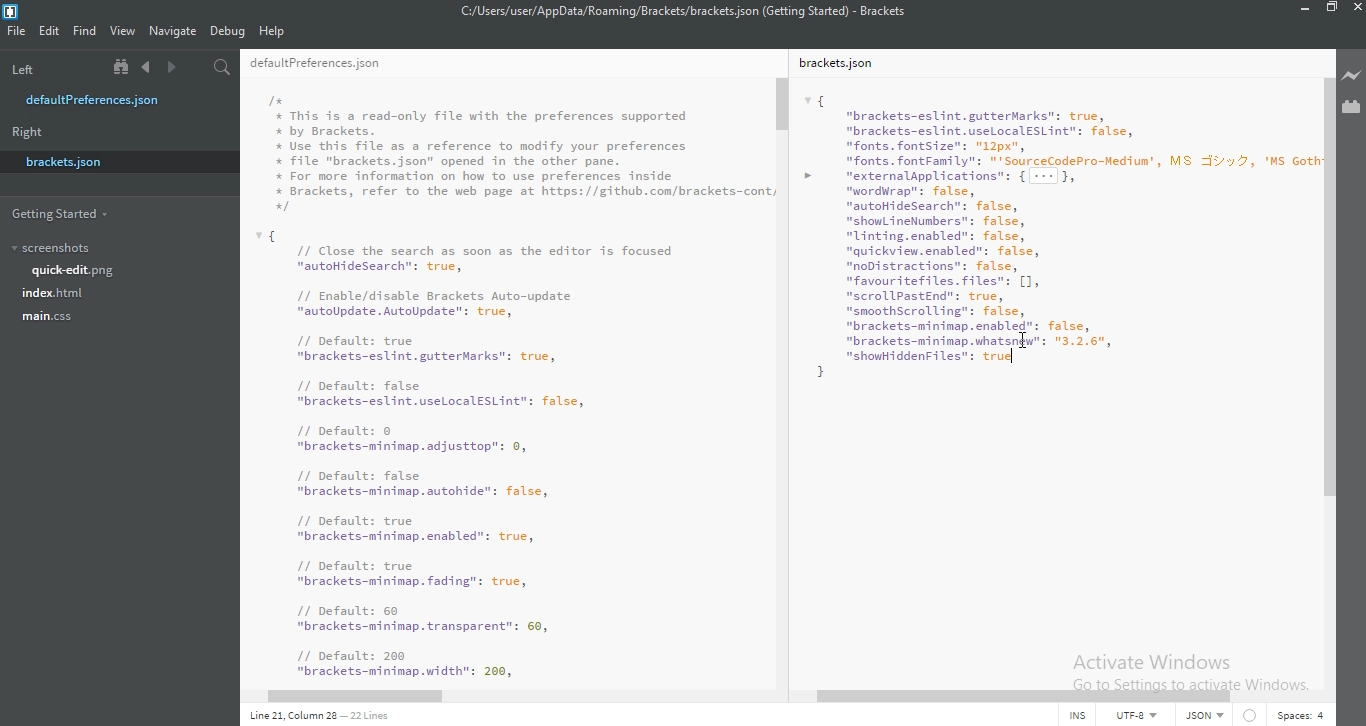 The width and height of the screenshot is (1366, 726). Describe the element at coordinates (55, 294) in the screenshot. I see `index.html` at that location.